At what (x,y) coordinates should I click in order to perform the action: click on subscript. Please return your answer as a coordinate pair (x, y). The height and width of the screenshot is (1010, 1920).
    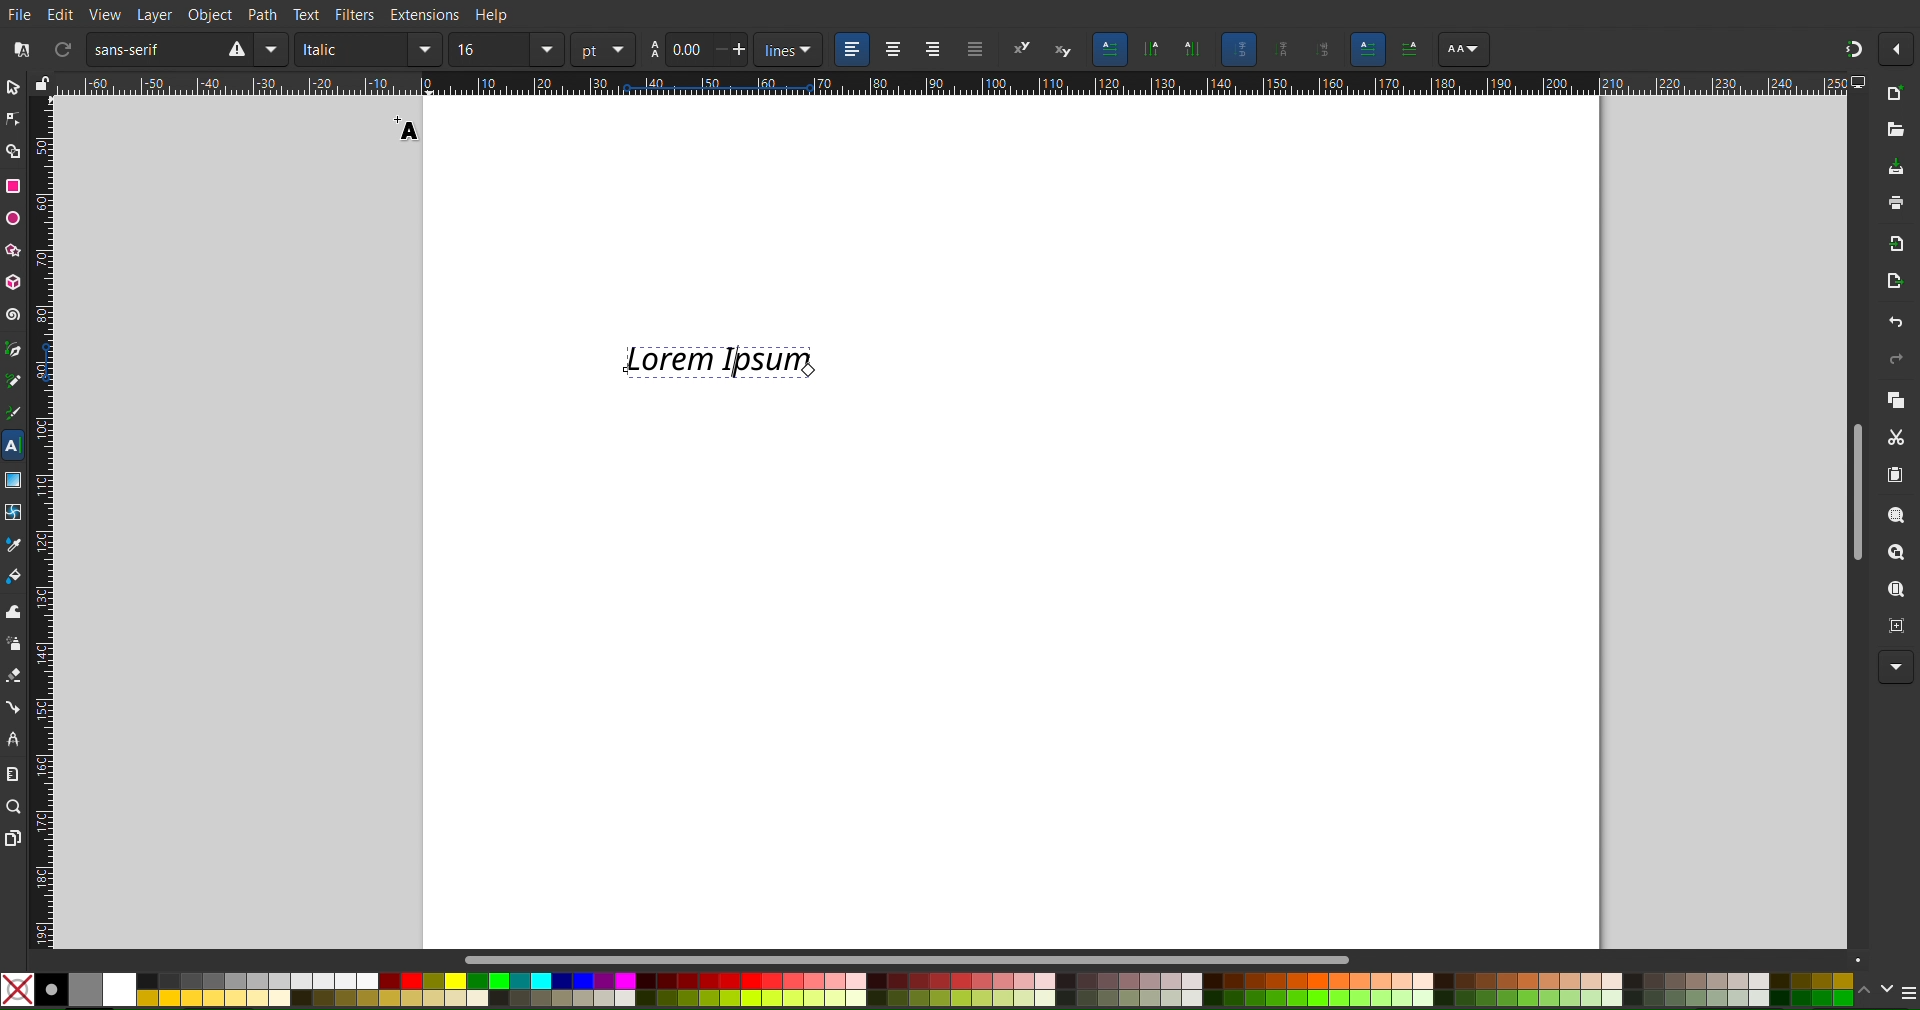
    Looking at the image, I should click on (1059, 48).